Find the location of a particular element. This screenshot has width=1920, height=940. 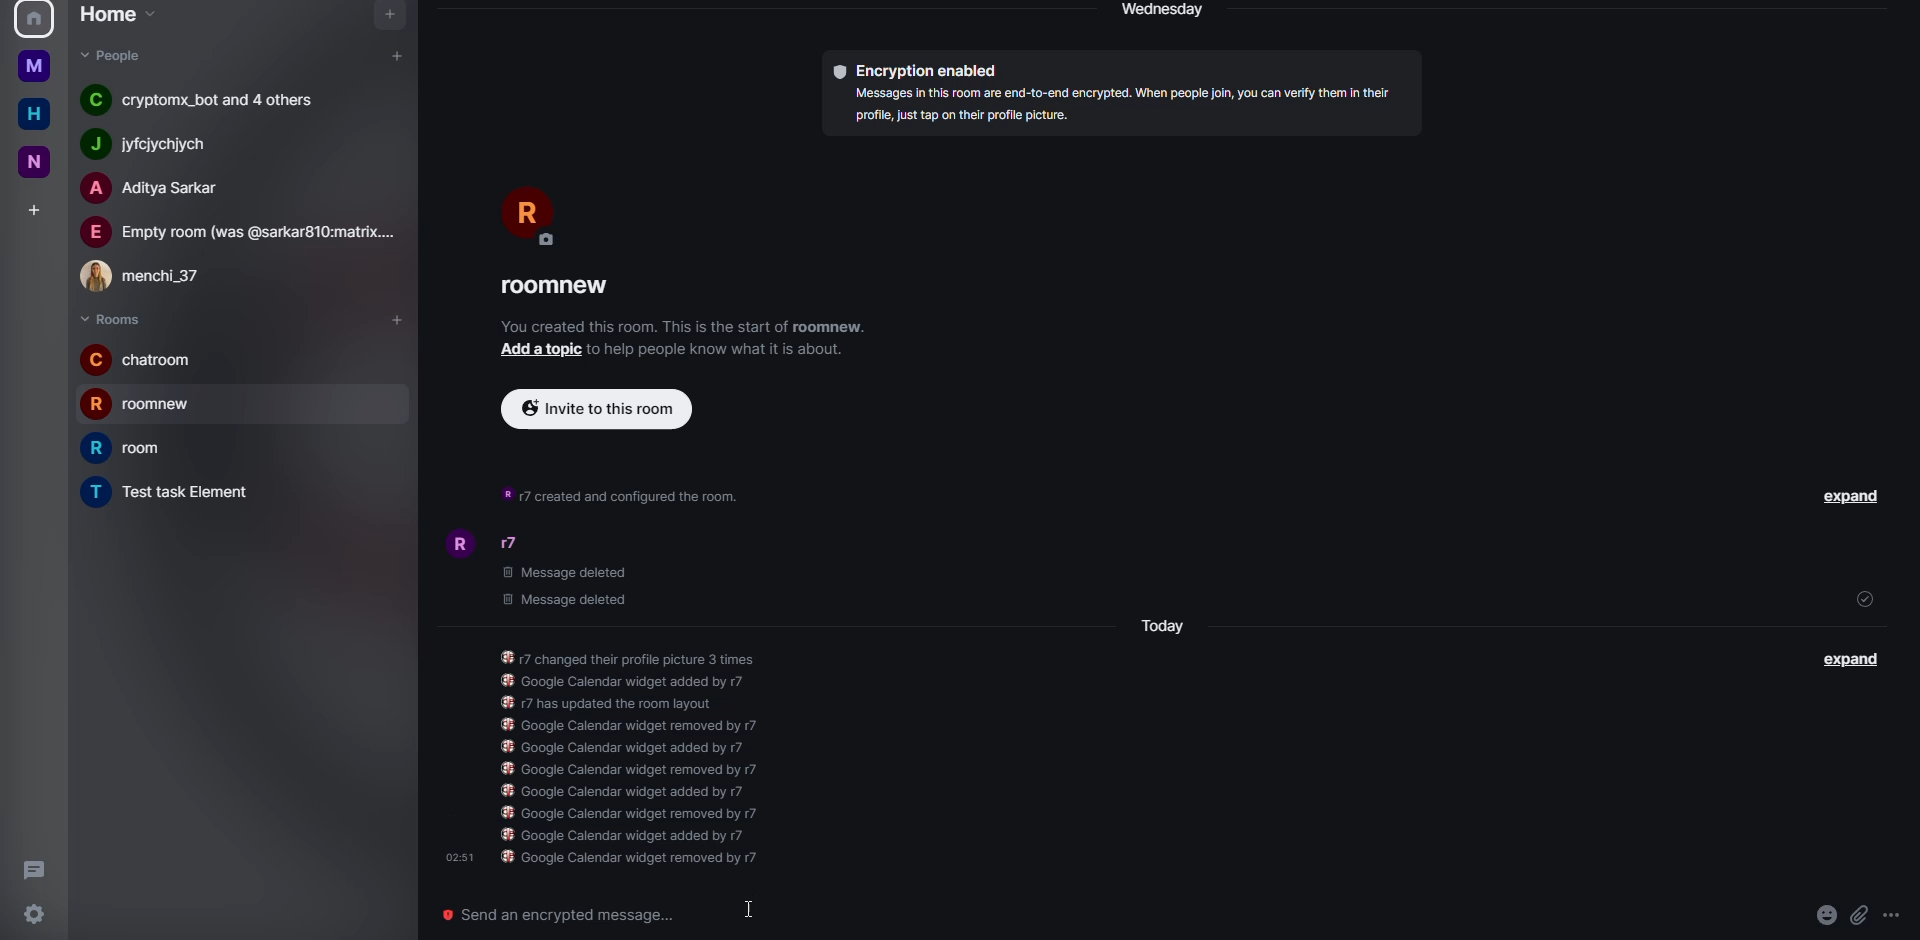

profile is located at coordinates (457, 543).